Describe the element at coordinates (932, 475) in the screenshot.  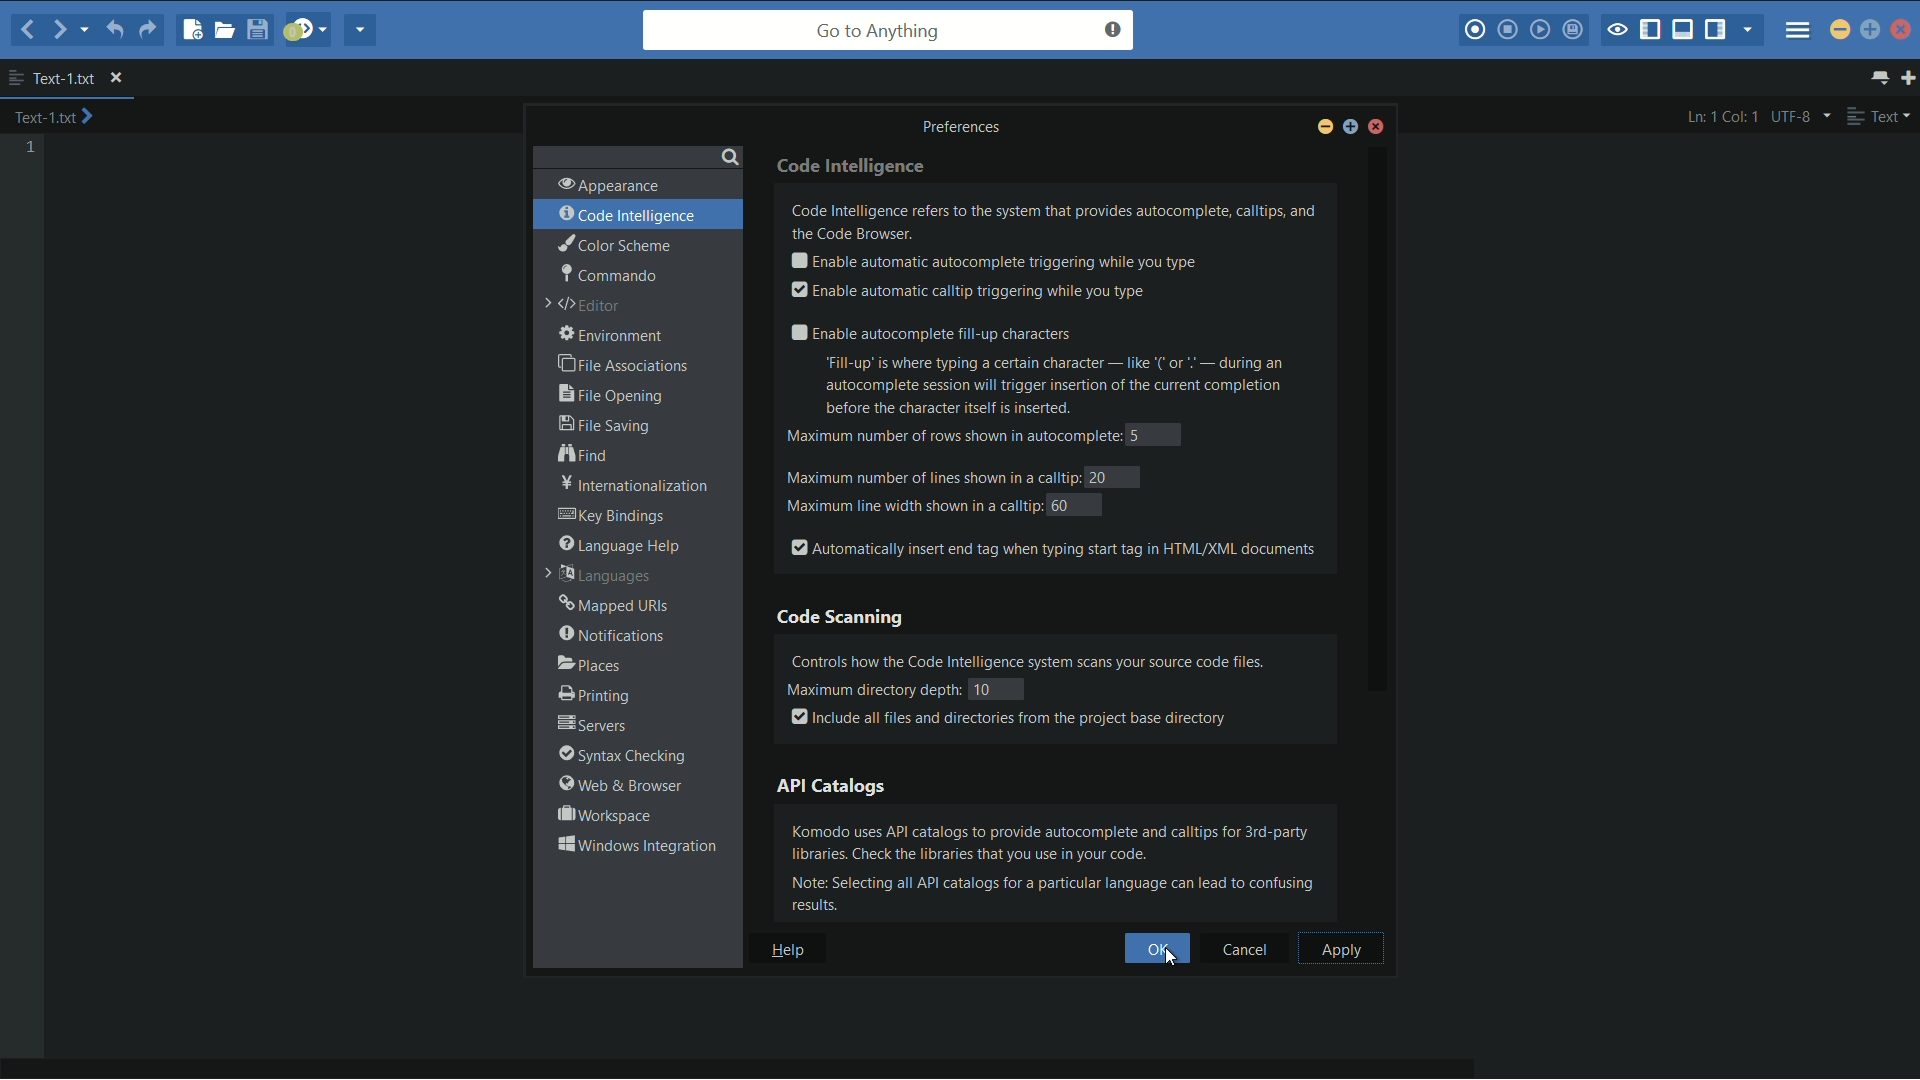
I see `maximum number of lines shown in a calltip:` at that location.